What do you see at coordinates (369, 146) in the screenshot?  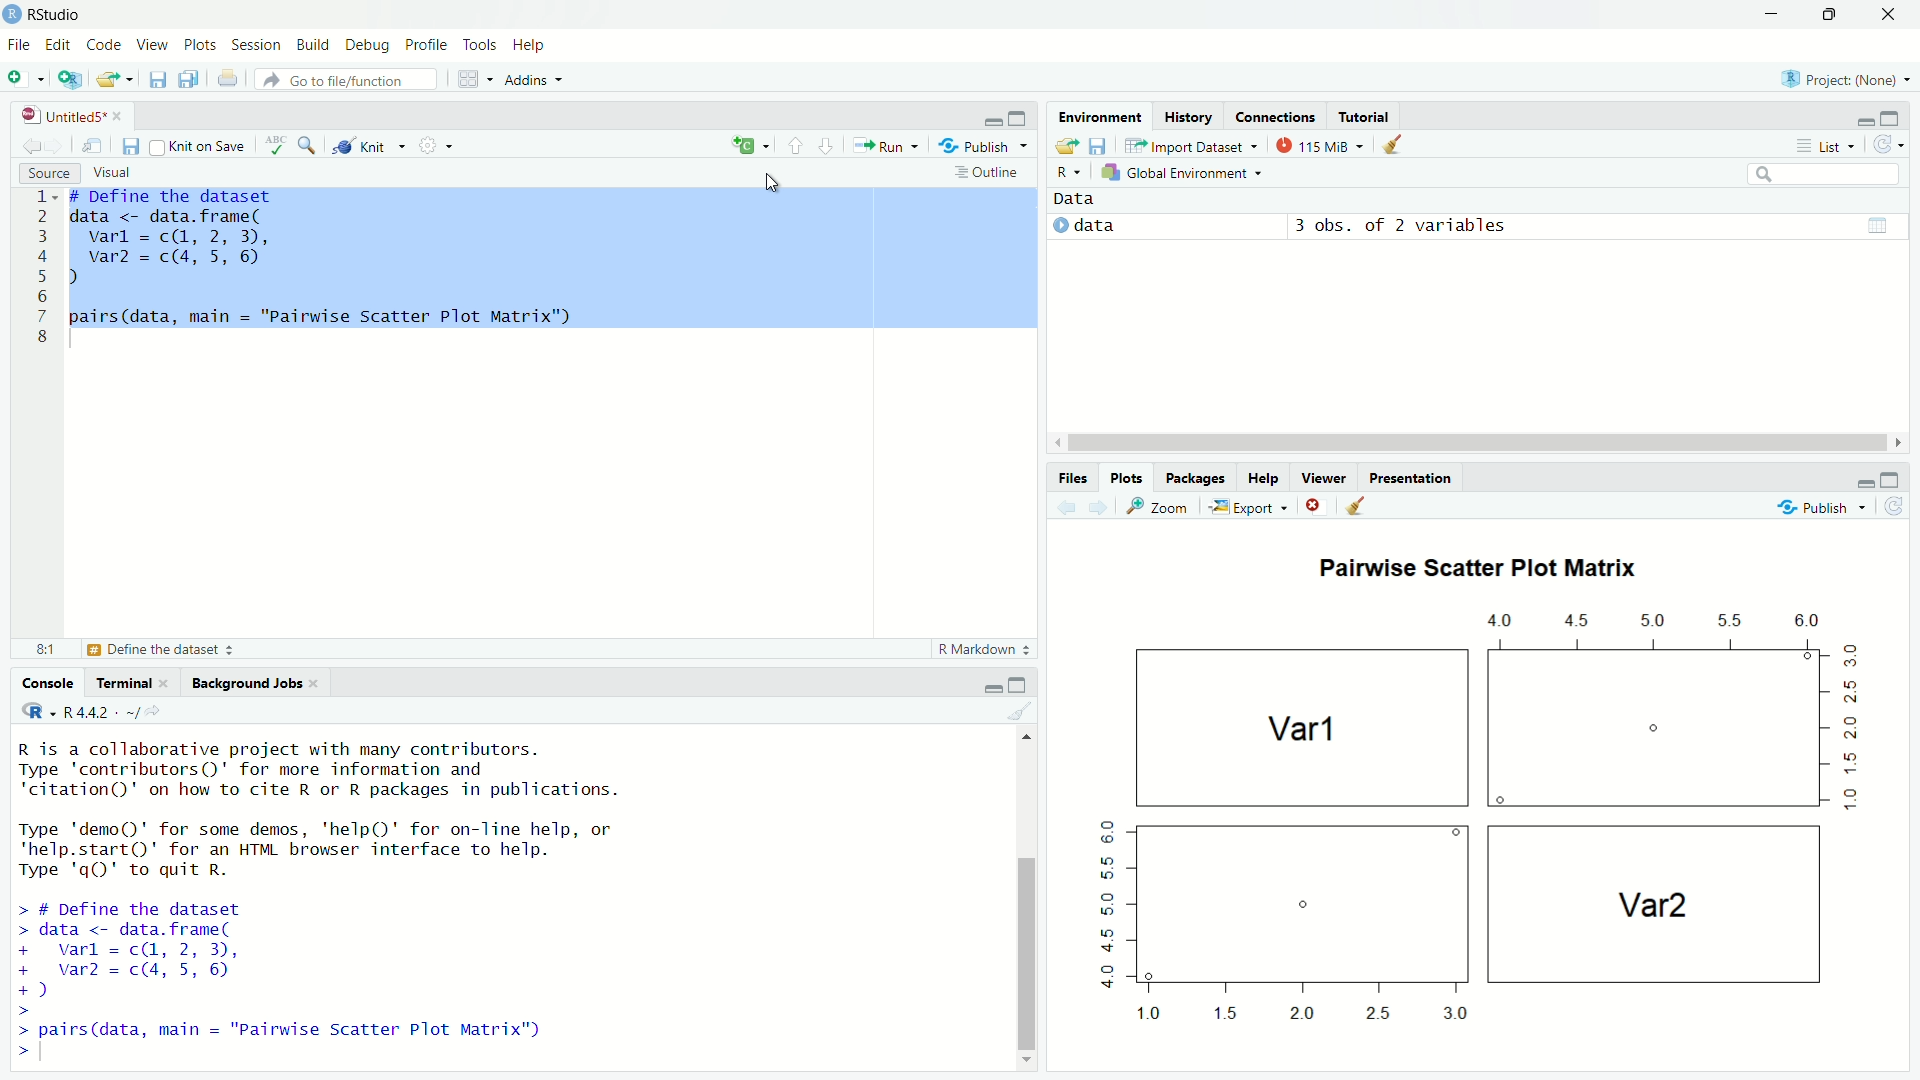 I see `Knit` at bounding box center [369, 146].